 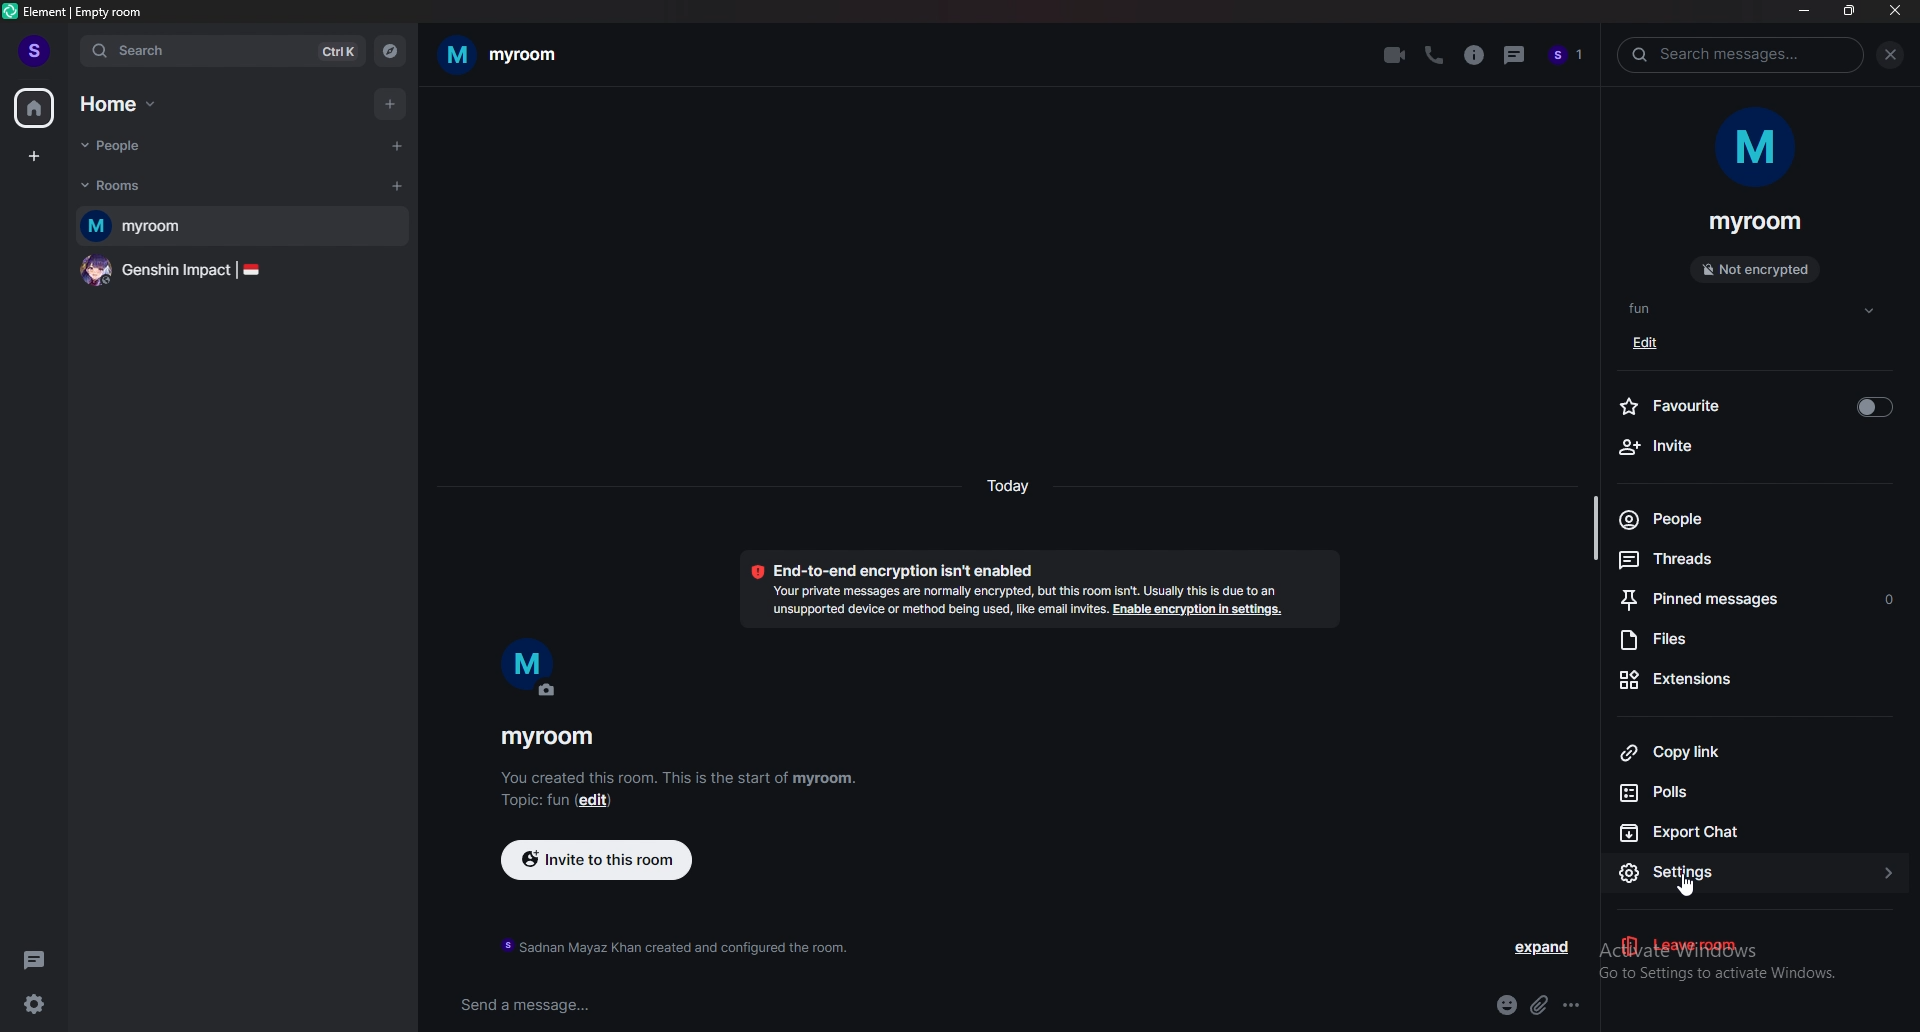 What do you see at coordinates (1594, 526) in the screenshot?
I see `size adjustment` at bounding box center [1594, 526].